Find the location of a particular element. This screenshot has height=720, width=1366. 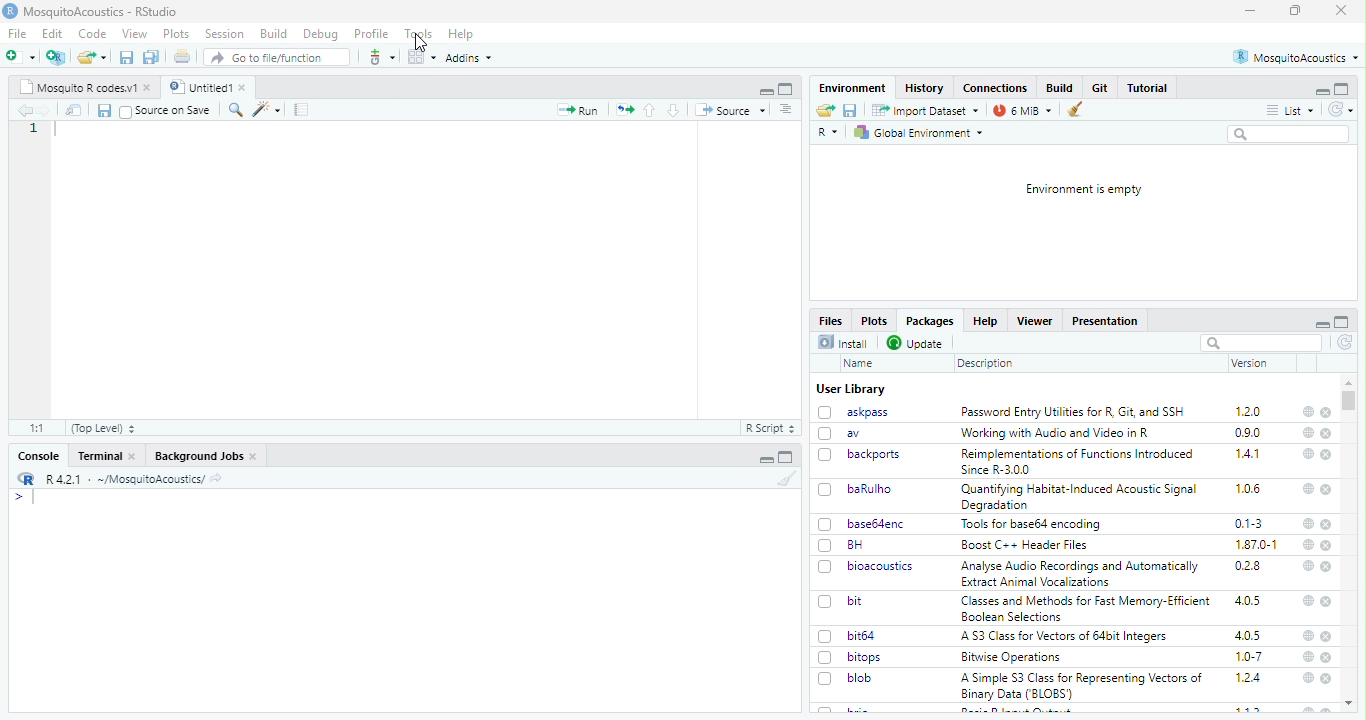

Build is located at coordinates (274, 34).